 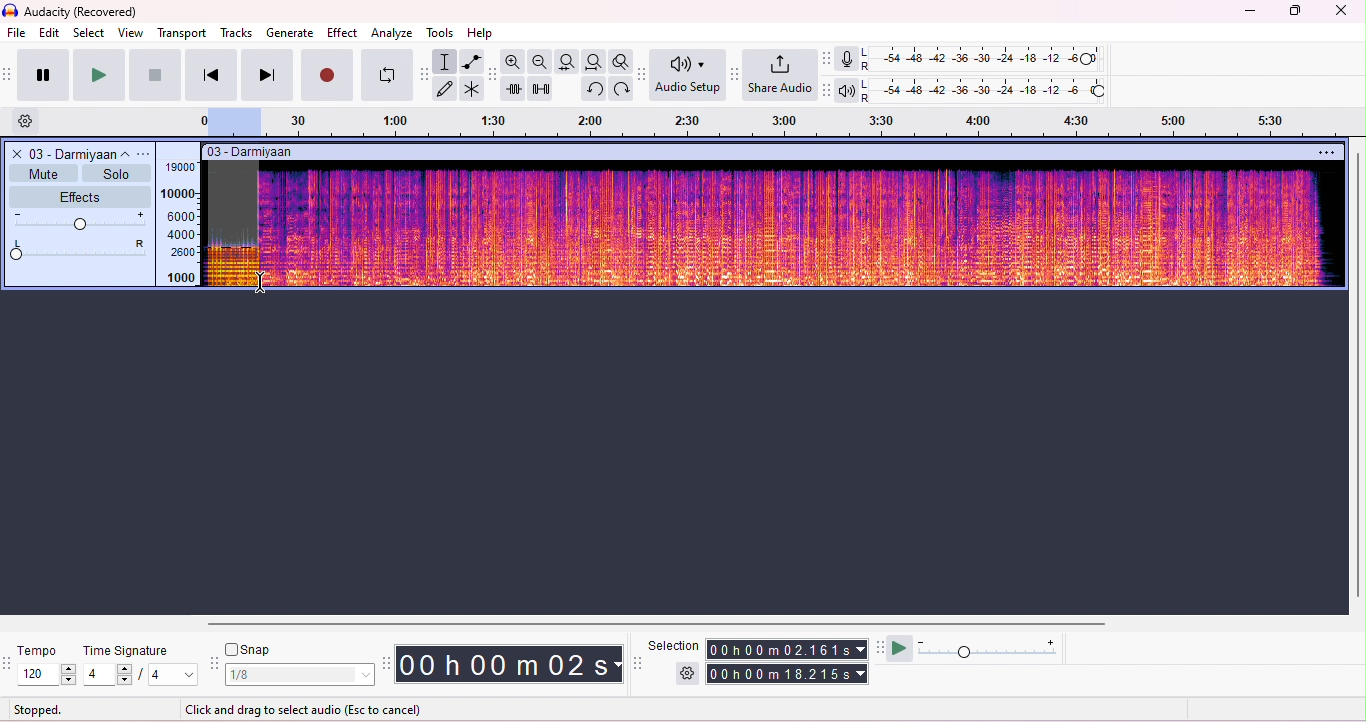 I want to click on tools, so click(x=439, y=32).